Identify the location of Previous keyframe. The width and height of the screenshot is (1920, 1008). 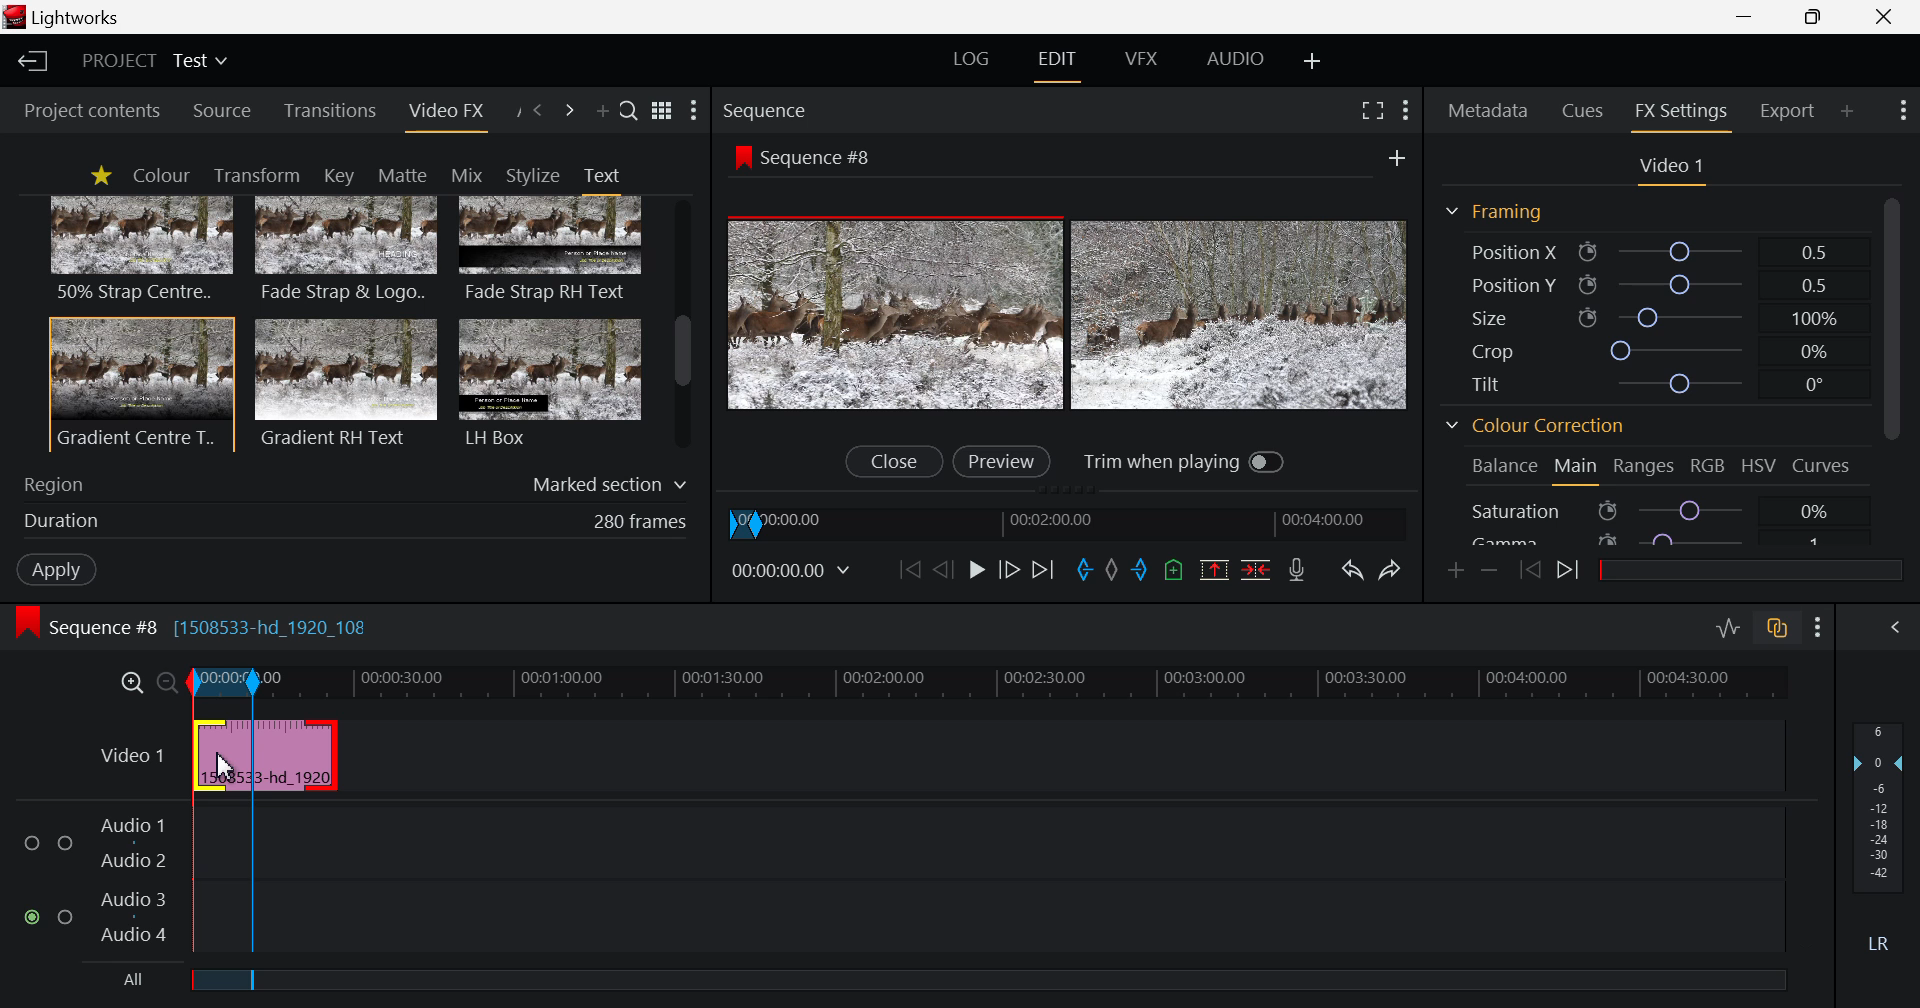
(1530, 570).